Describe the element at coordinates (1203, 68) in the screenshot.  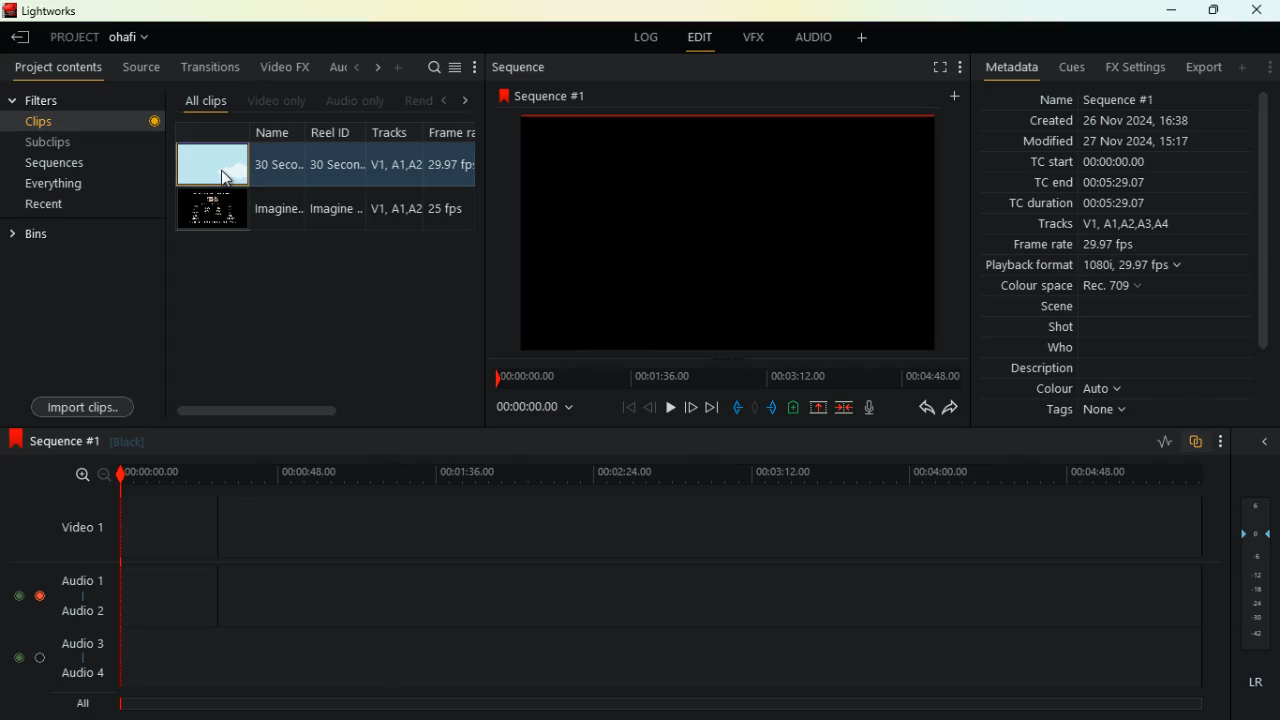
I see `export` at that location.